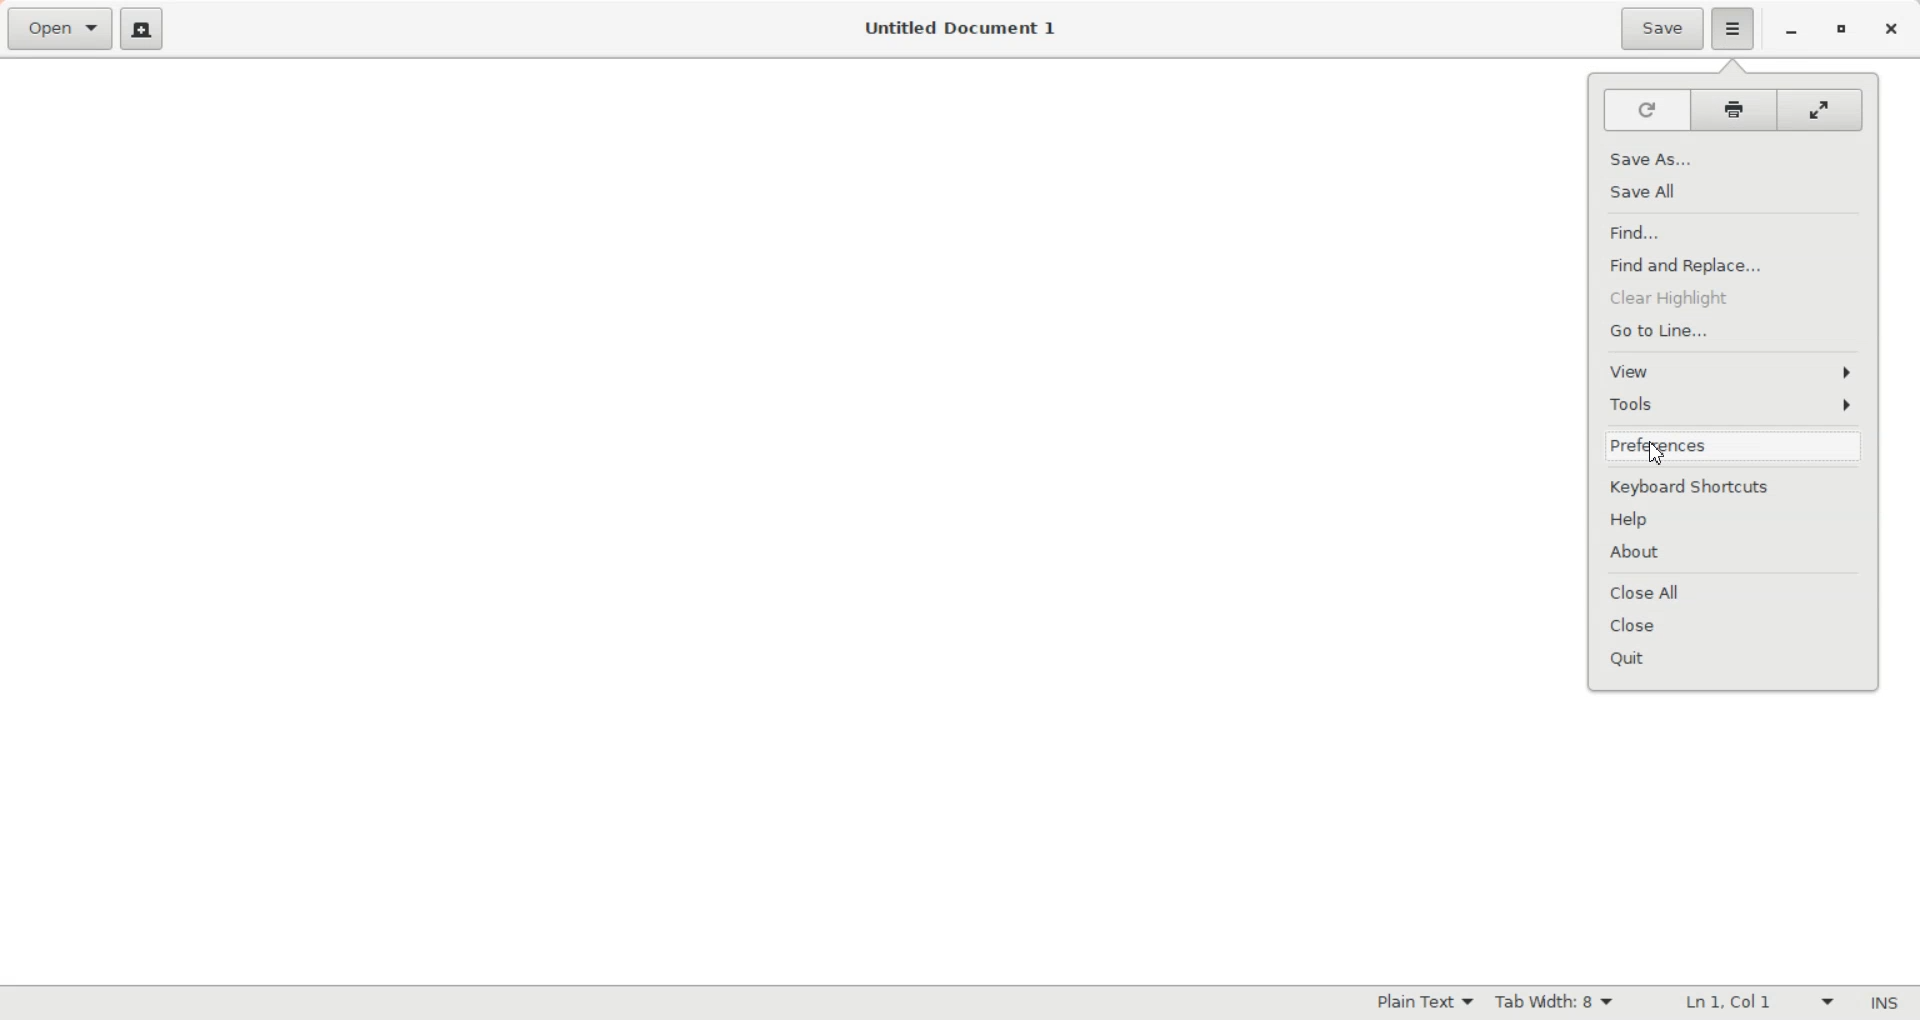  Describe the element at coordinates (1736, 594) in the screenshot. I see `Close All` at that location.